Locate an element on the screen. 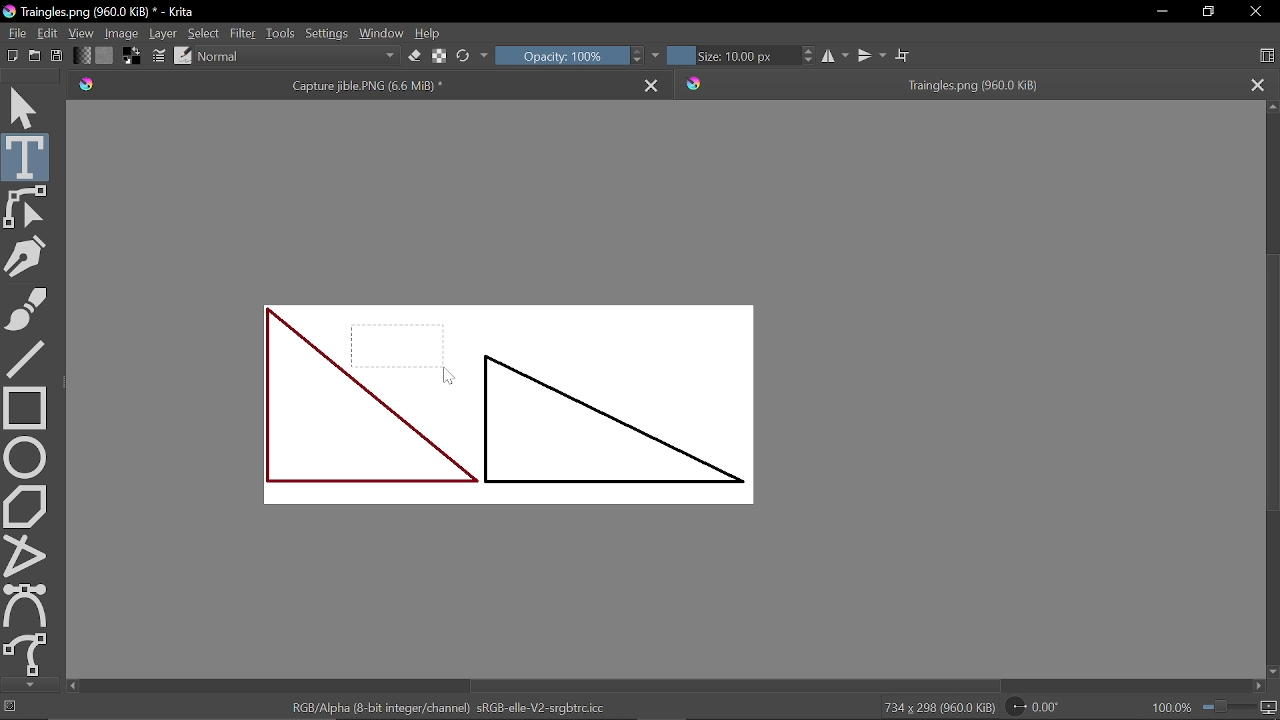 The width and height of the screenshot is (1280, 720). Current tab is located at coordinates (349, 84).